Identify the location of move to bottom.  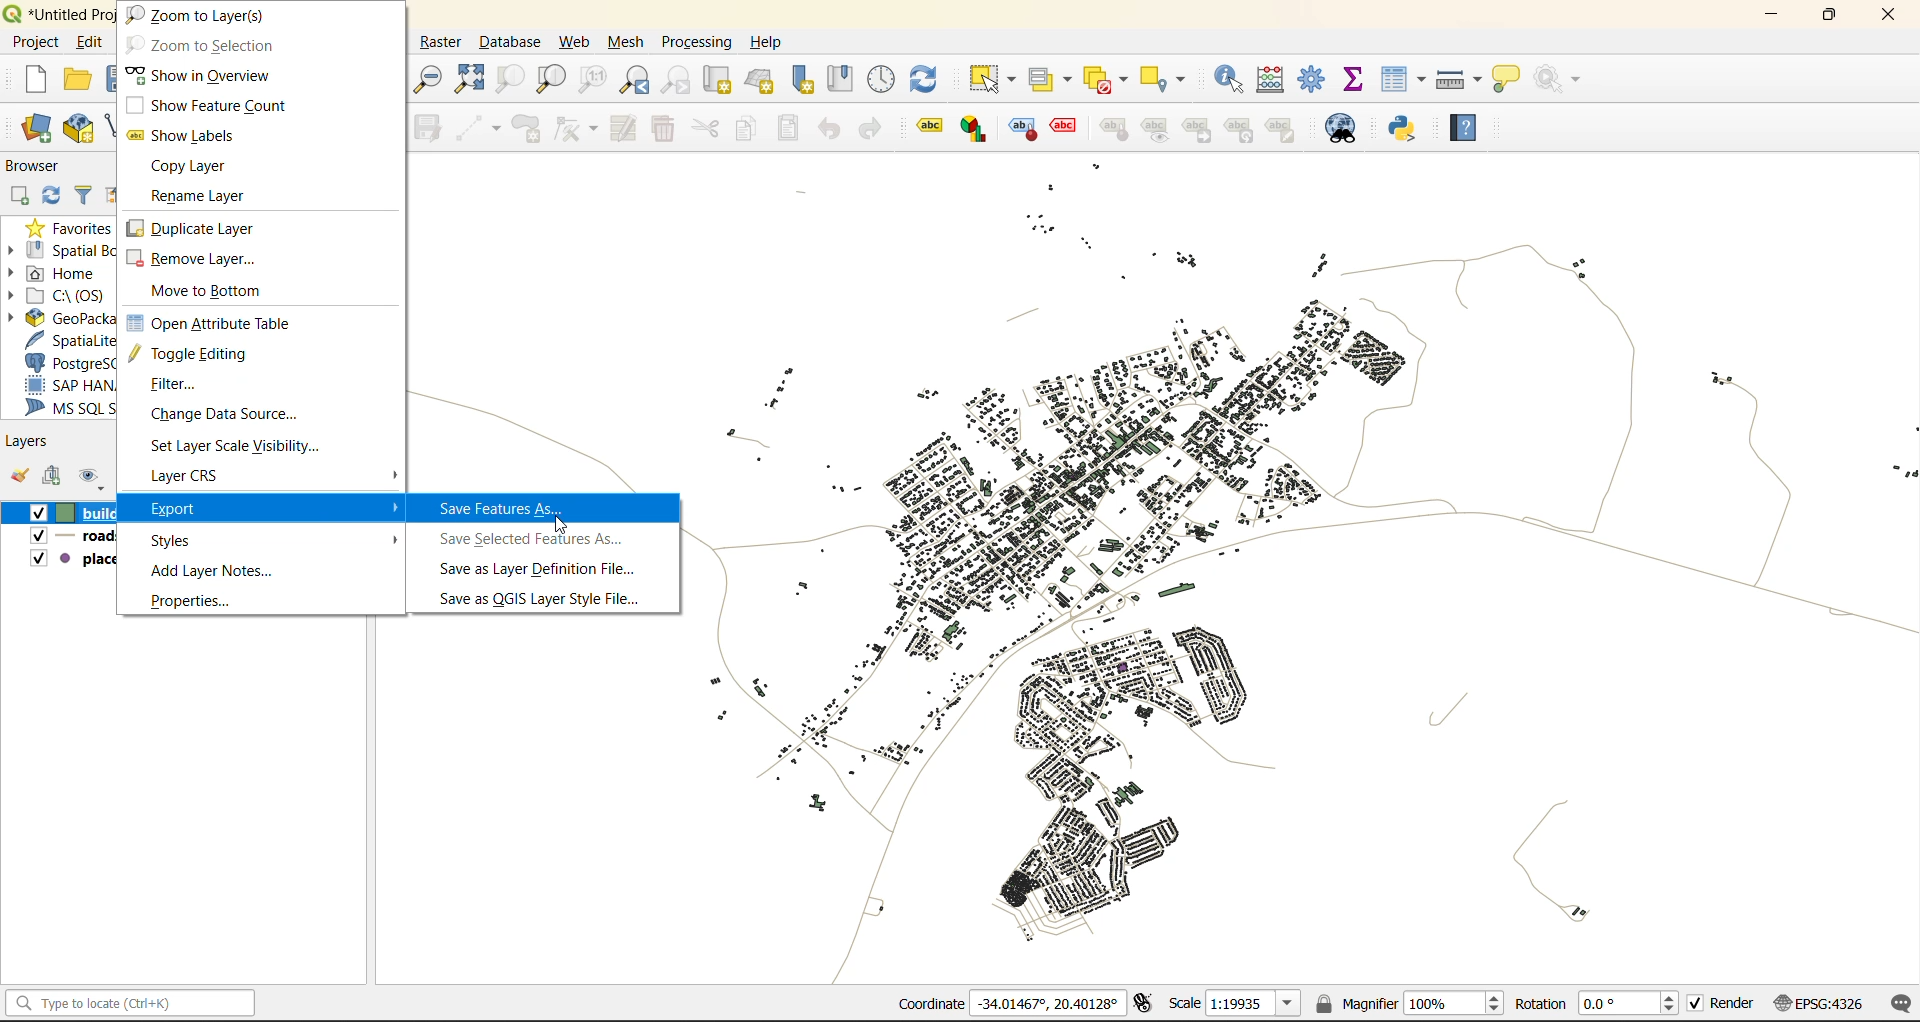
(212, 290).